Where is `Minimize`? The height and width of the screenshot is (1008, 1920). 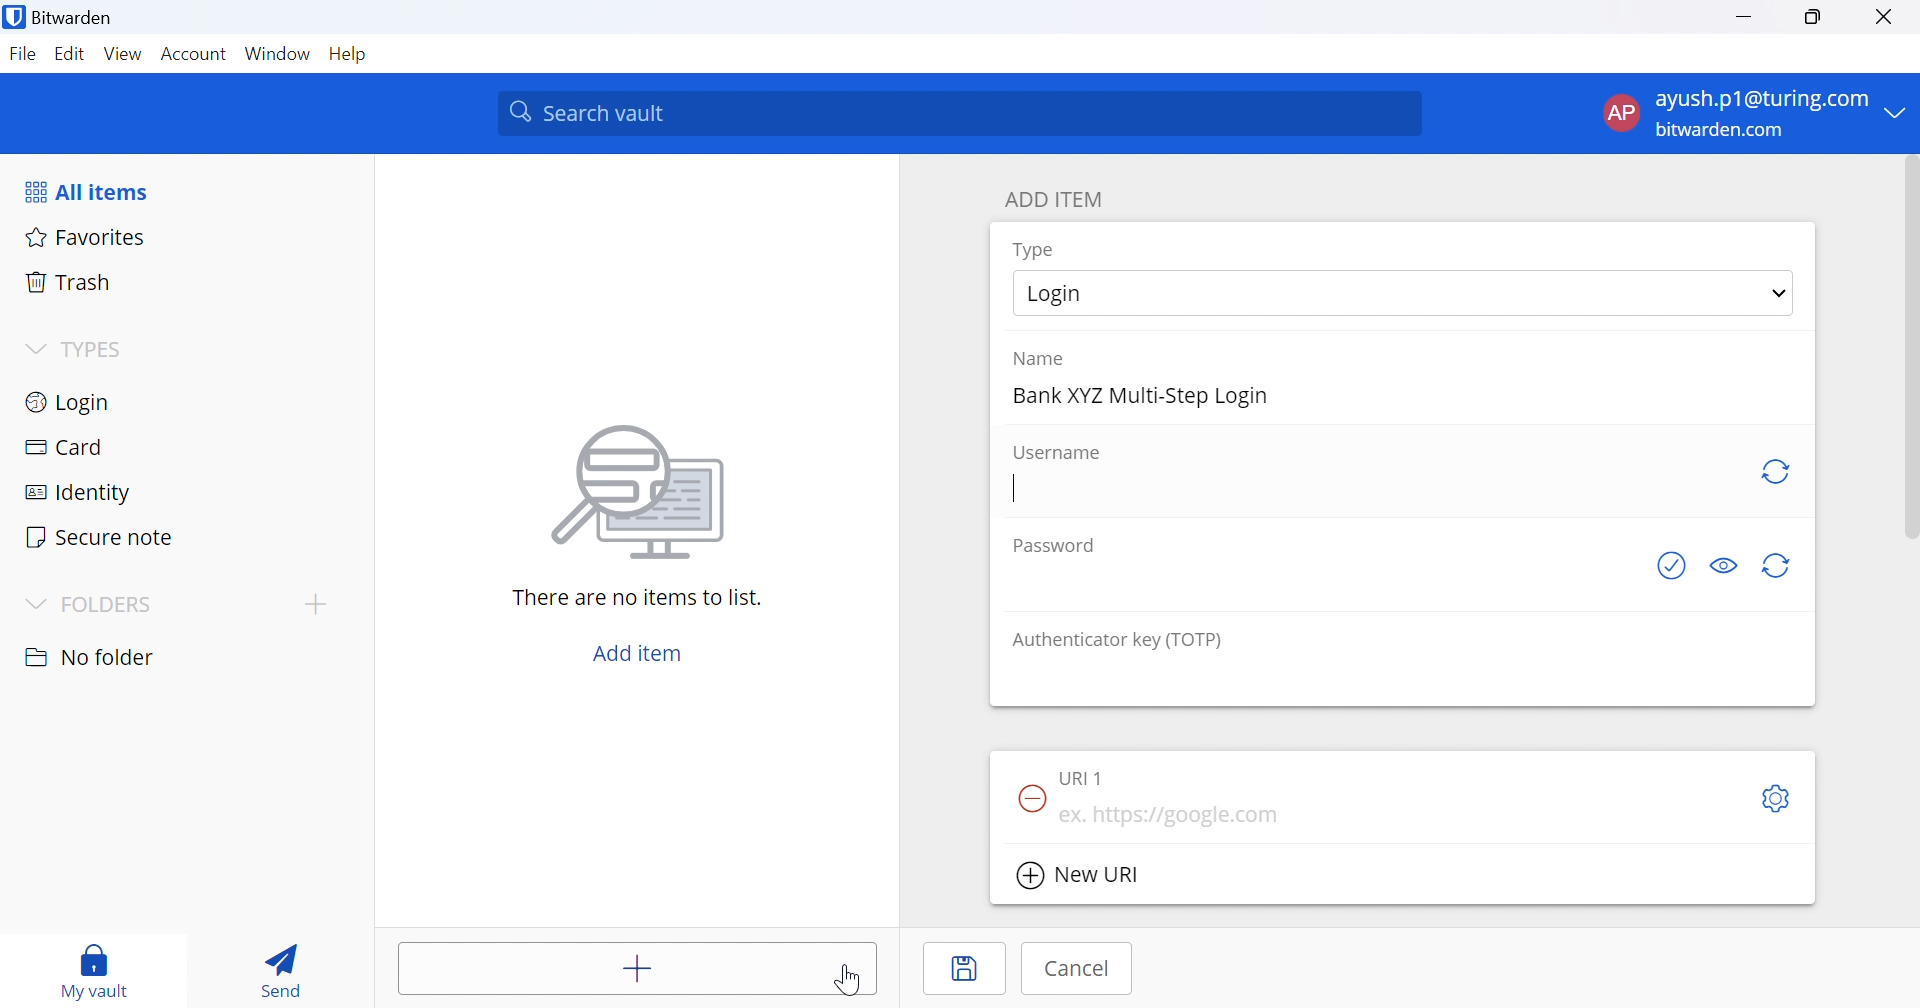
Minimize is located at coordinates (1743, 19).